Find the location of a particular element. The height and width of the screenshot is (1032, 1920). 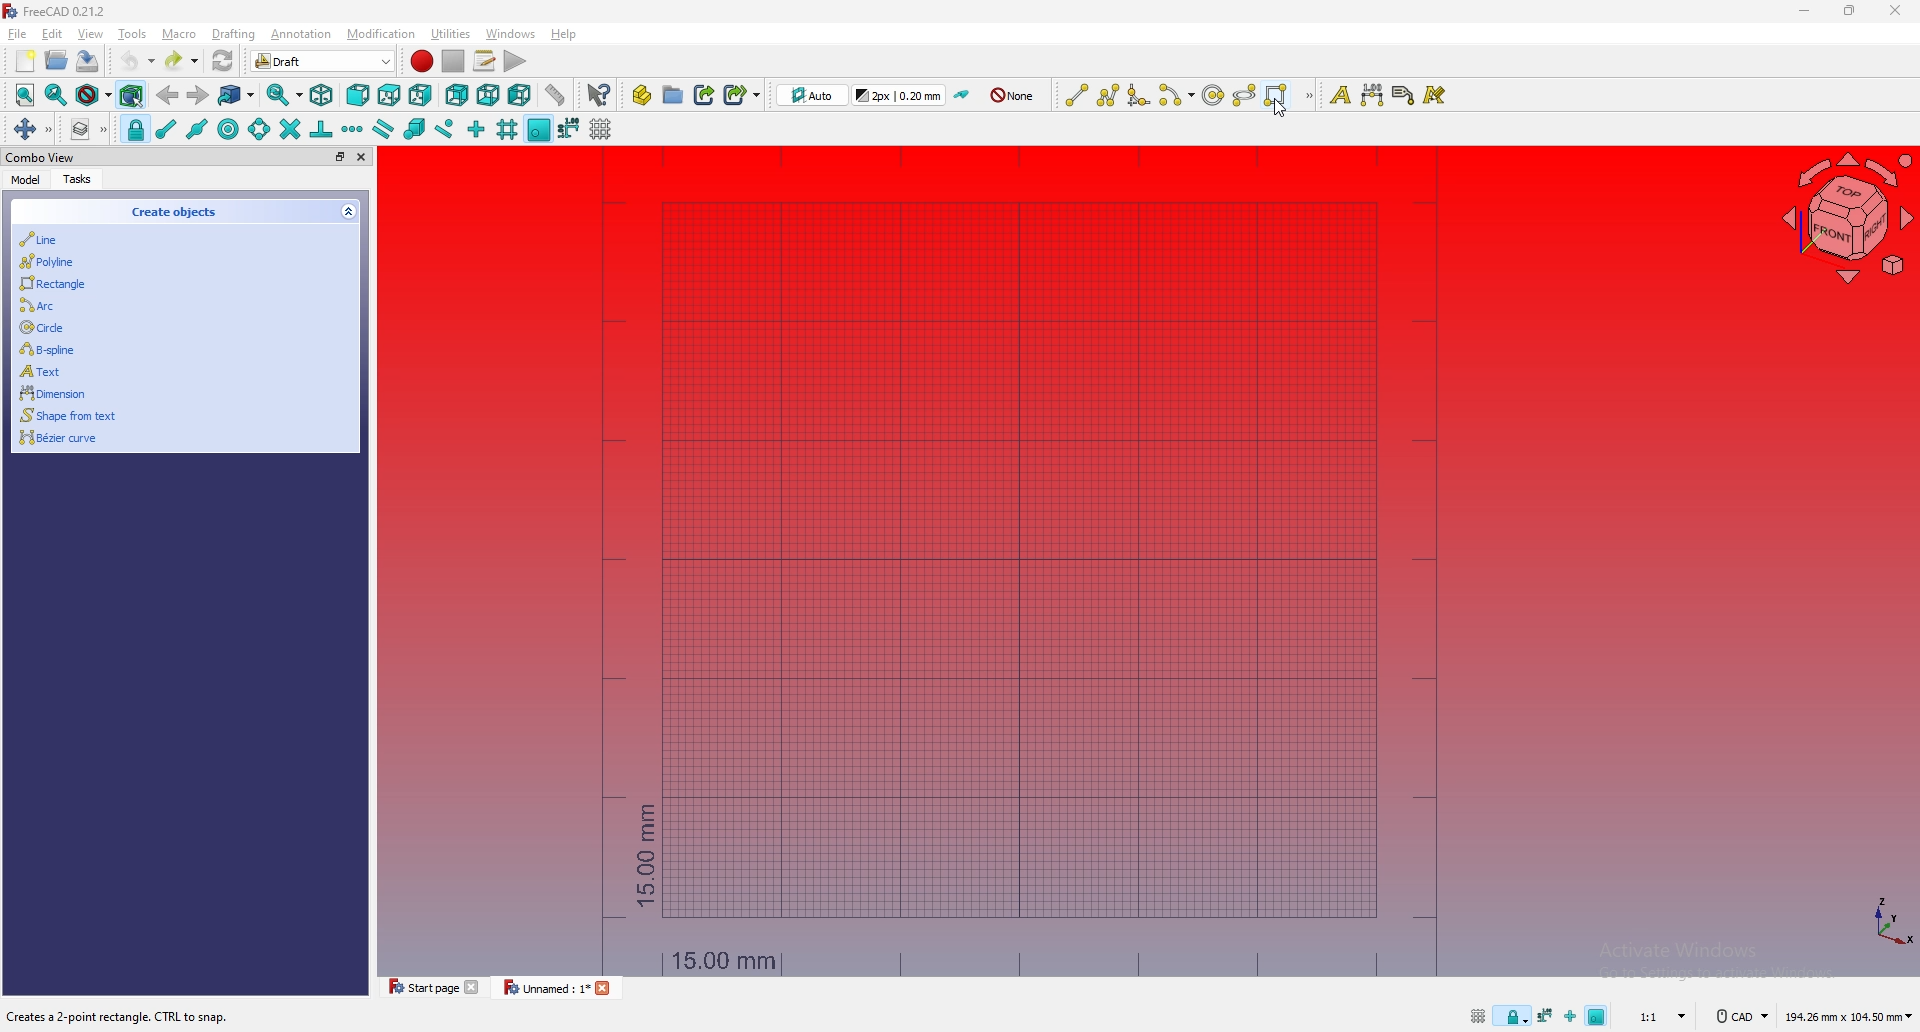

top is located at coordinates (389, 95).